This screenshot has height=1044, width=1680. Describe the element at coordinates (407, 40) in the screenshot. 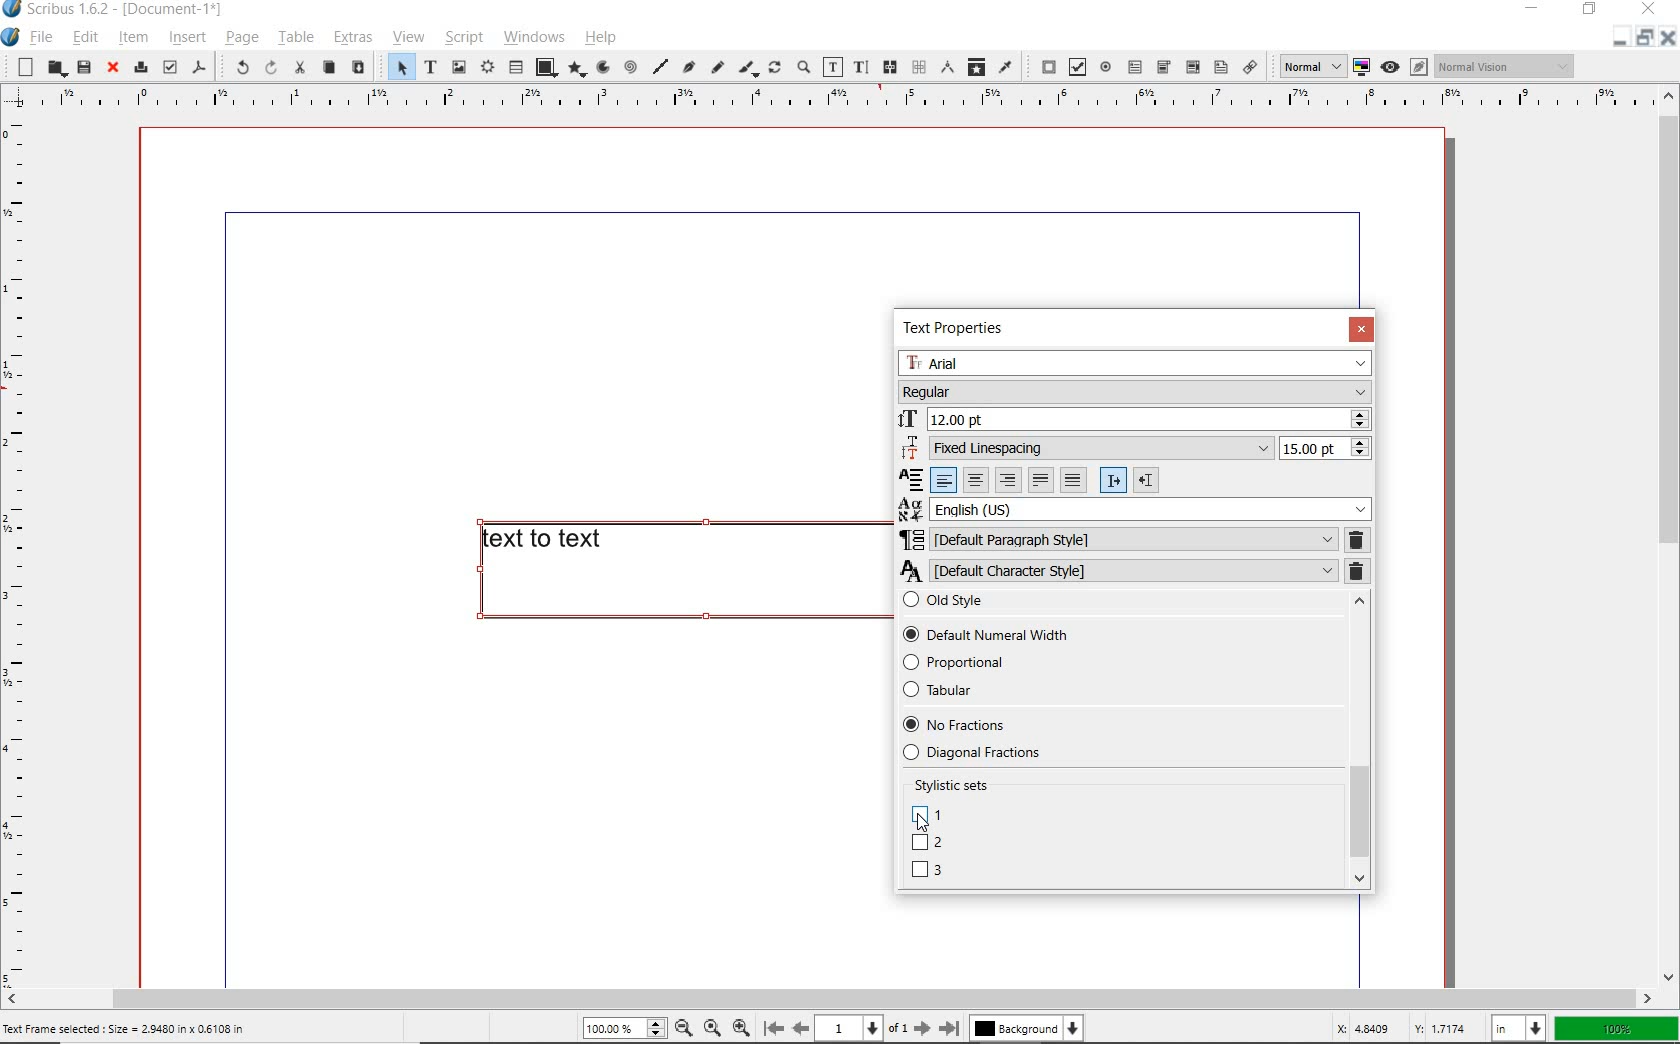

I see `view` at that location.